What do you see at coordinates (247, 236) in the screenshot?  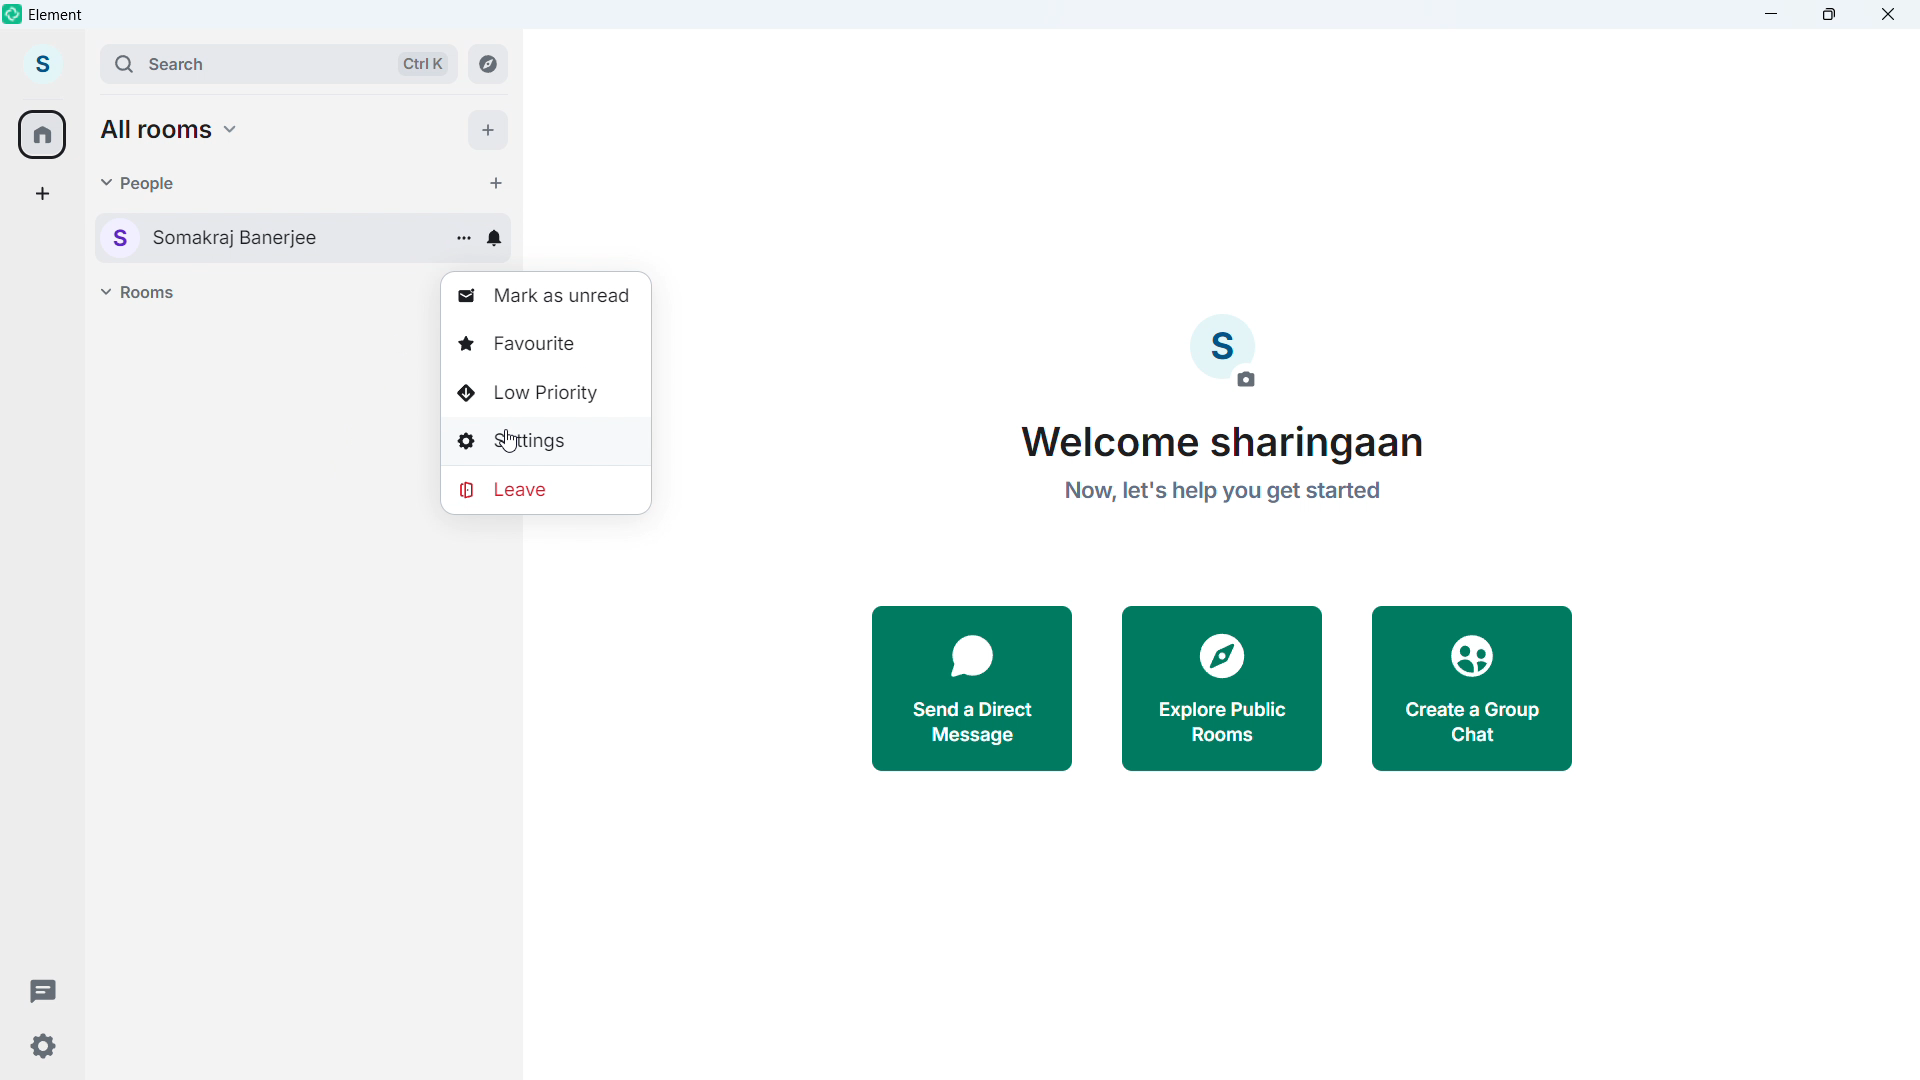 I see `User Conversation  ` at bounding box center [247, 236].